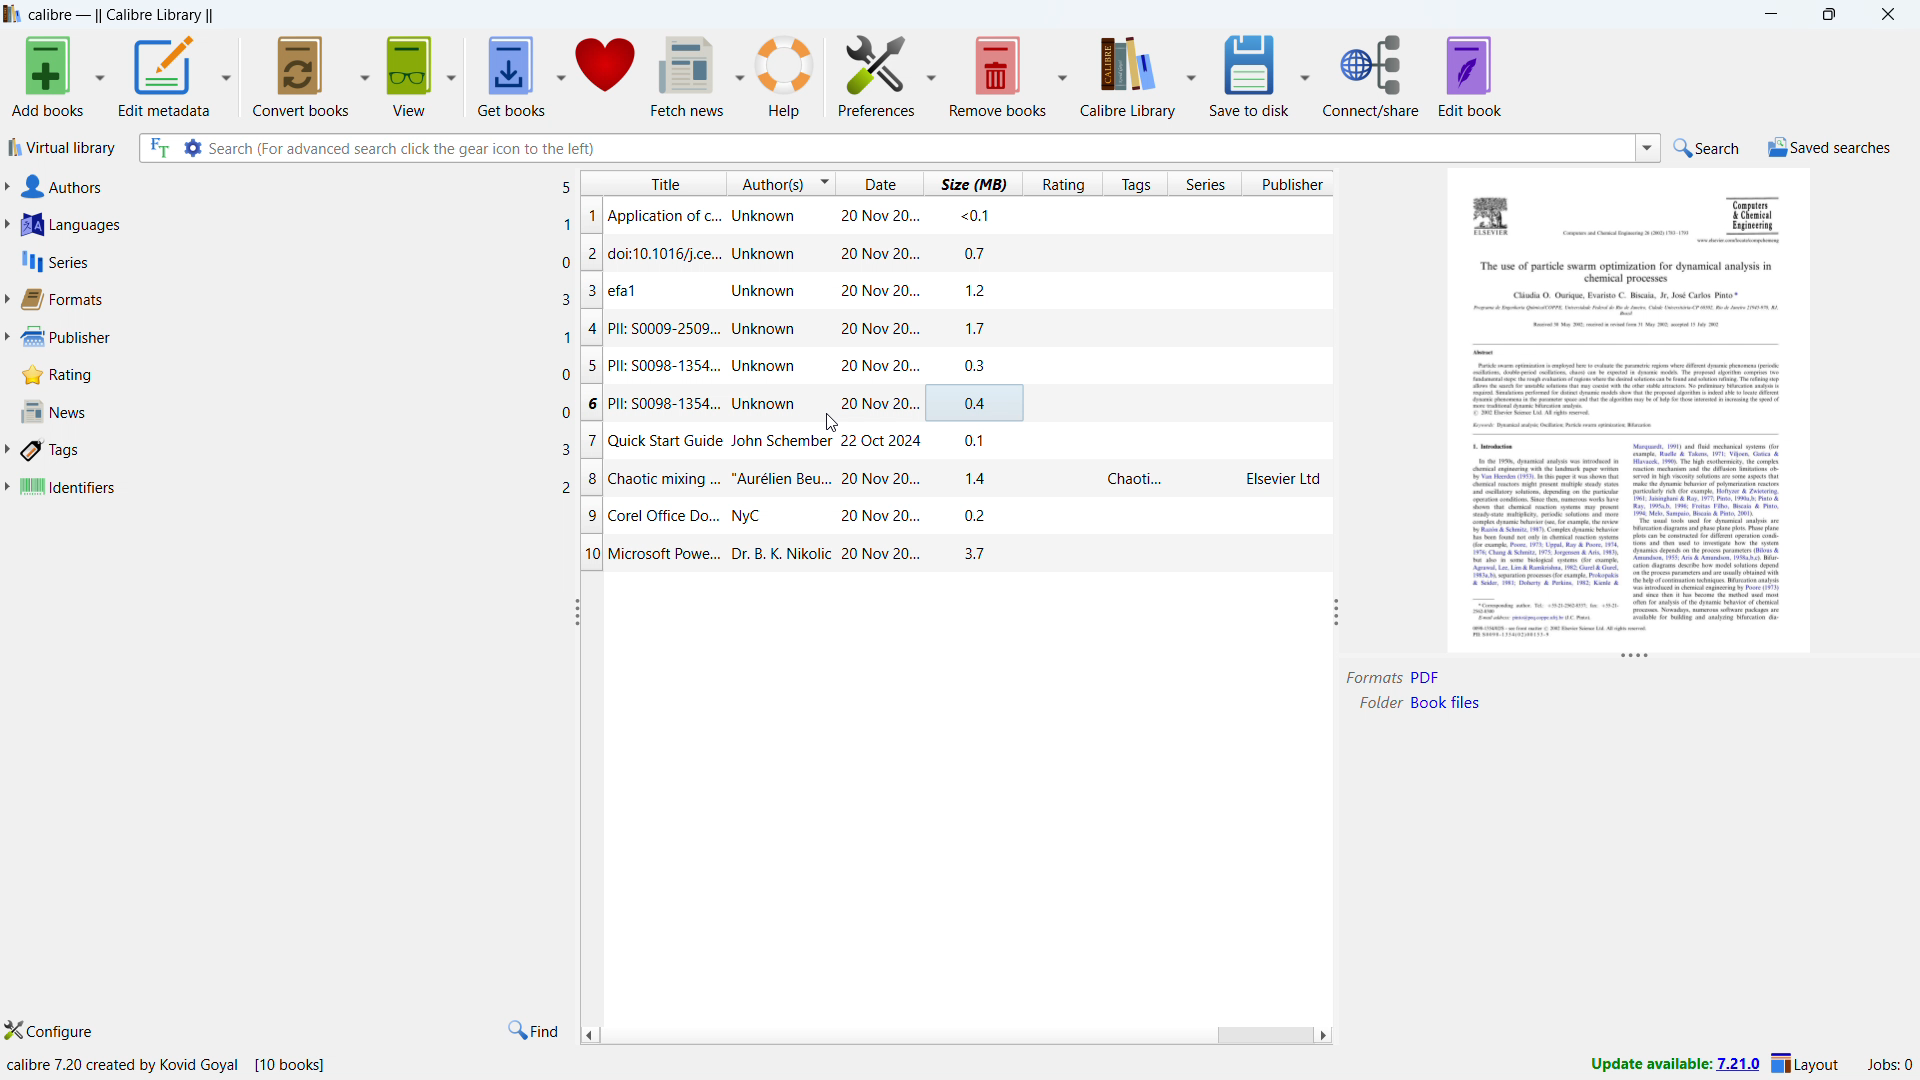  I want to click on convert books options, so click(367, 75).